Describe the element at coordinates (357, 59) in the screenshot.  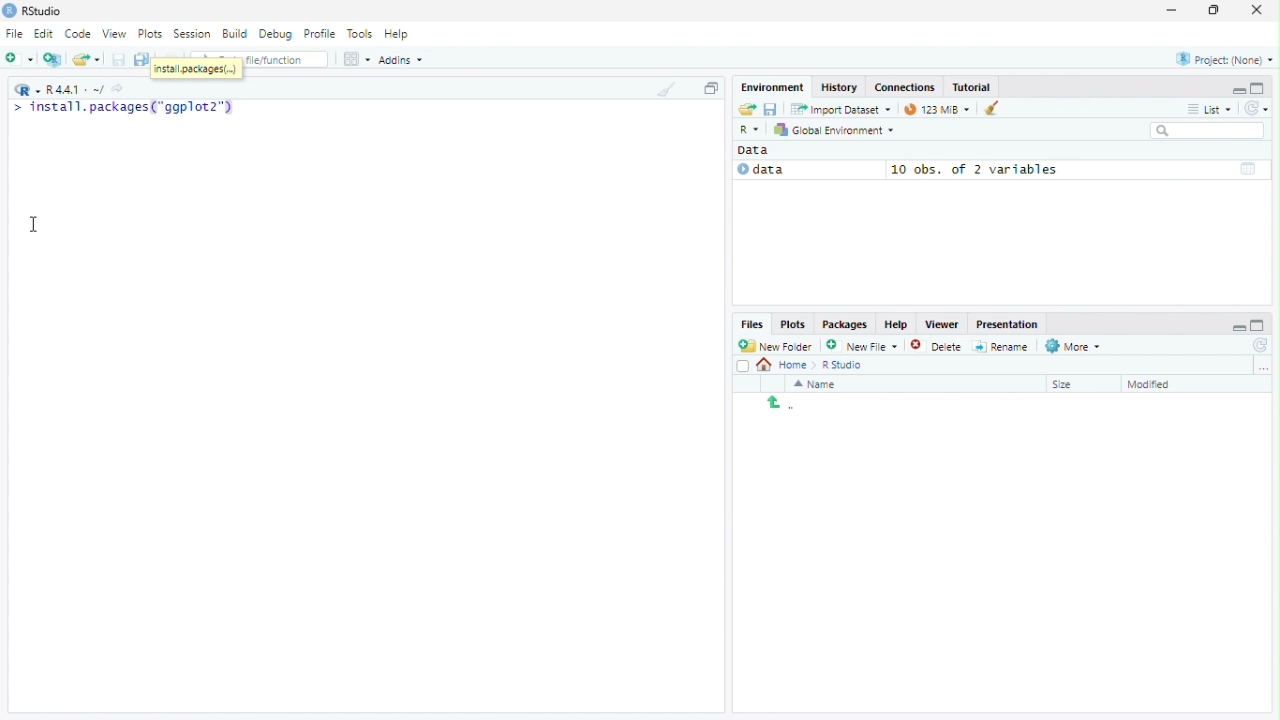
I see `workspace panes` at that location.